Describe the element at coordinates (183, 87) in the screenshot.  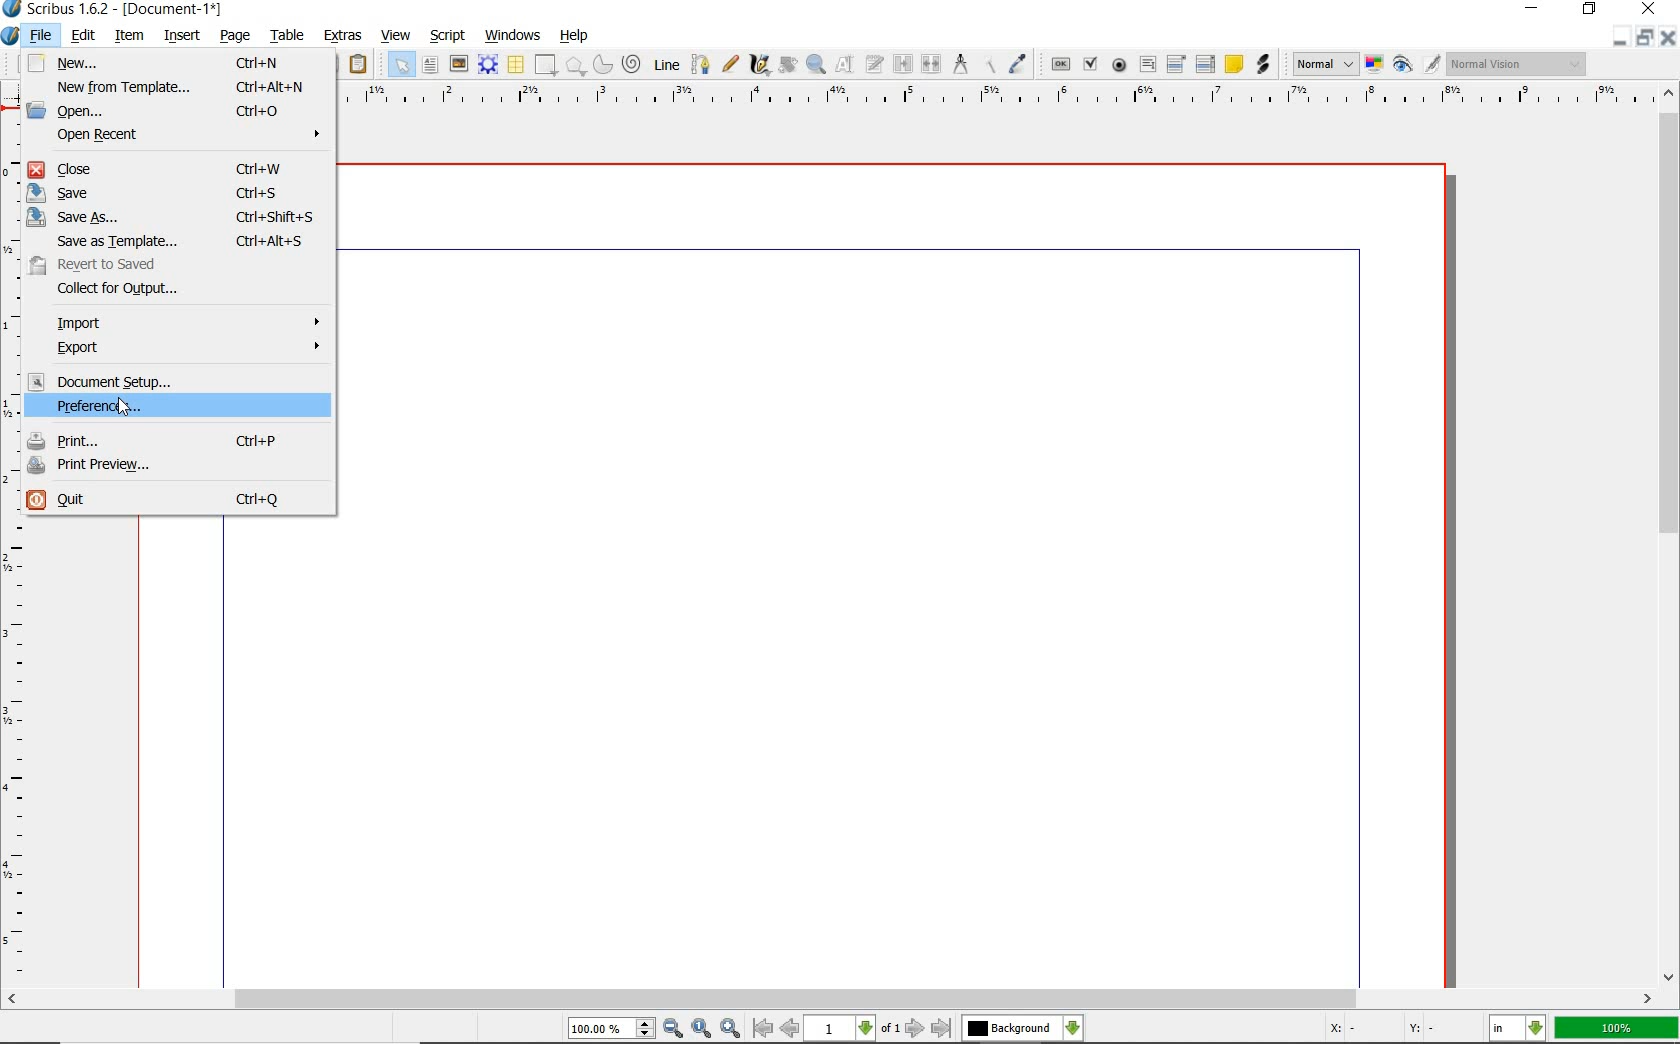
I see `NEW FROM TEMPLATE` at that location.